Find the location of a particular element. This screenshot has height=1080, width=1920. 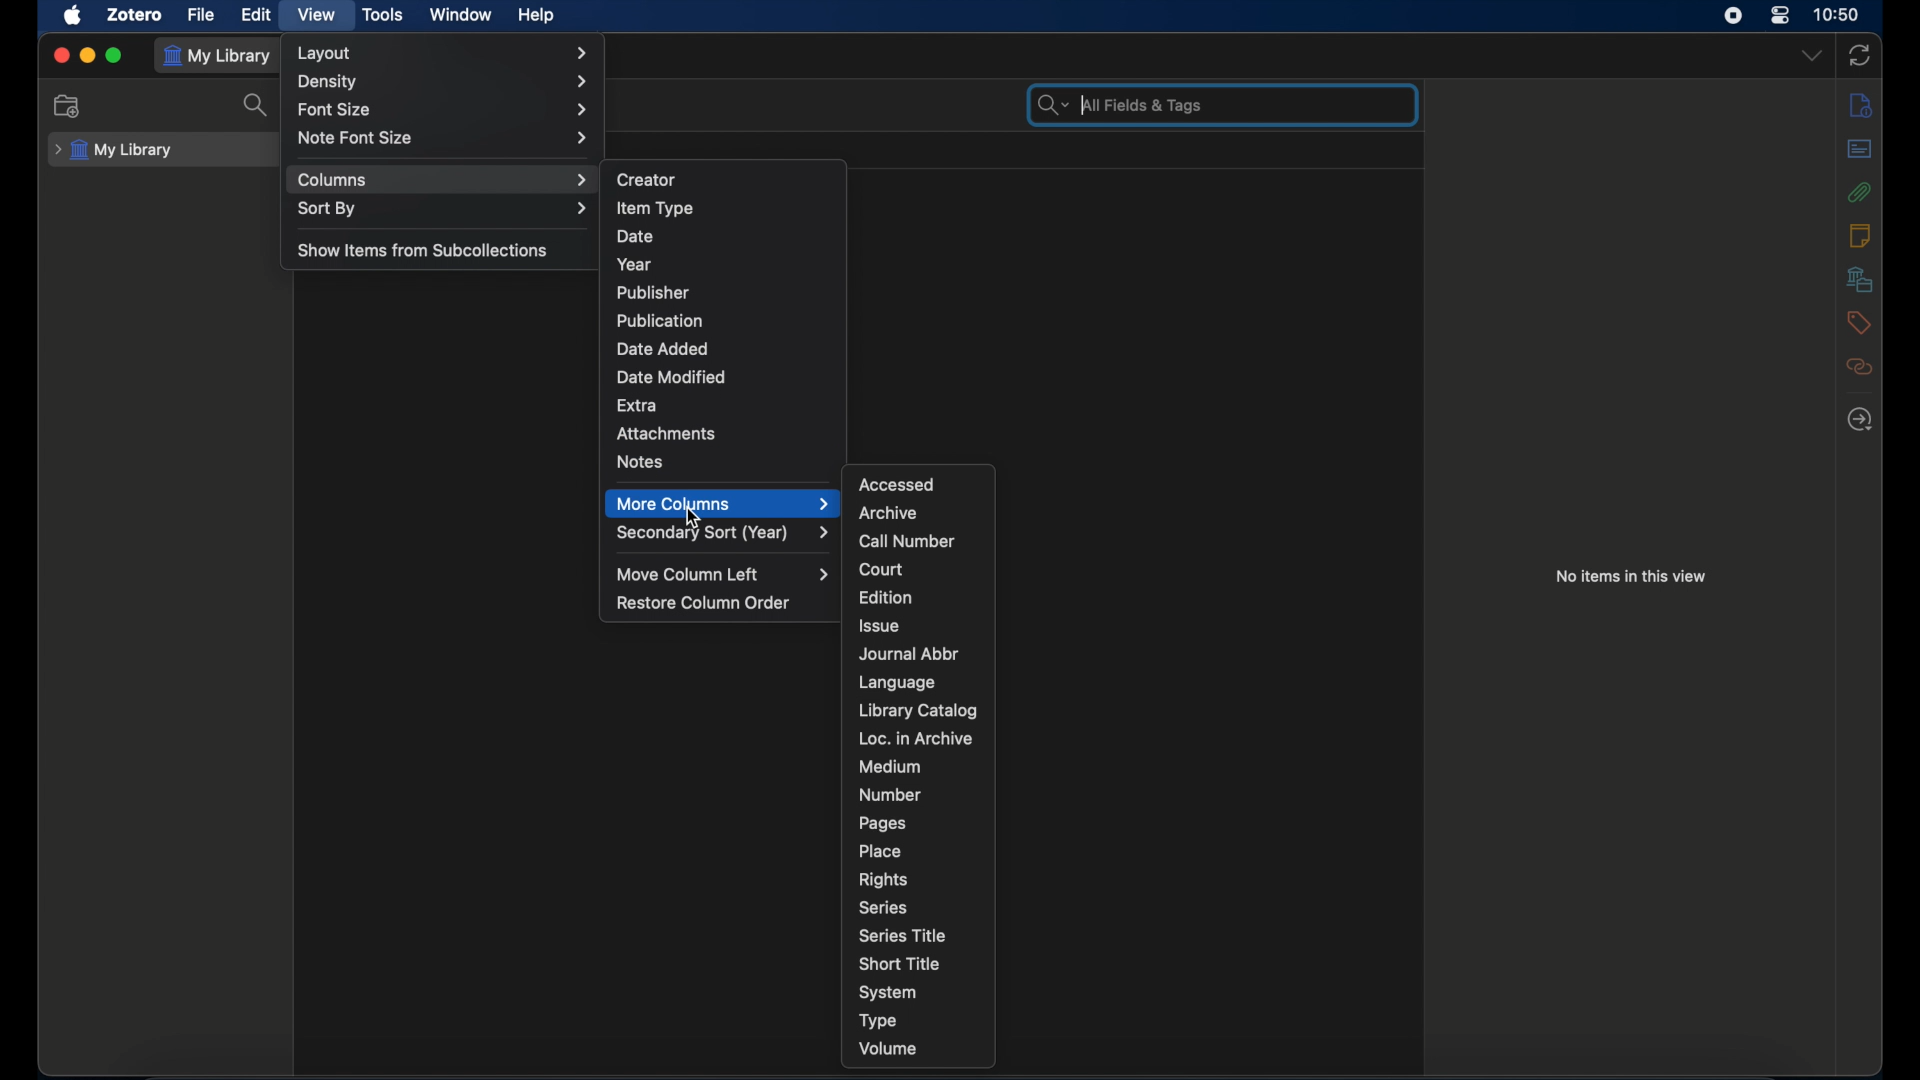

edition is located at coordinates (886, 597).